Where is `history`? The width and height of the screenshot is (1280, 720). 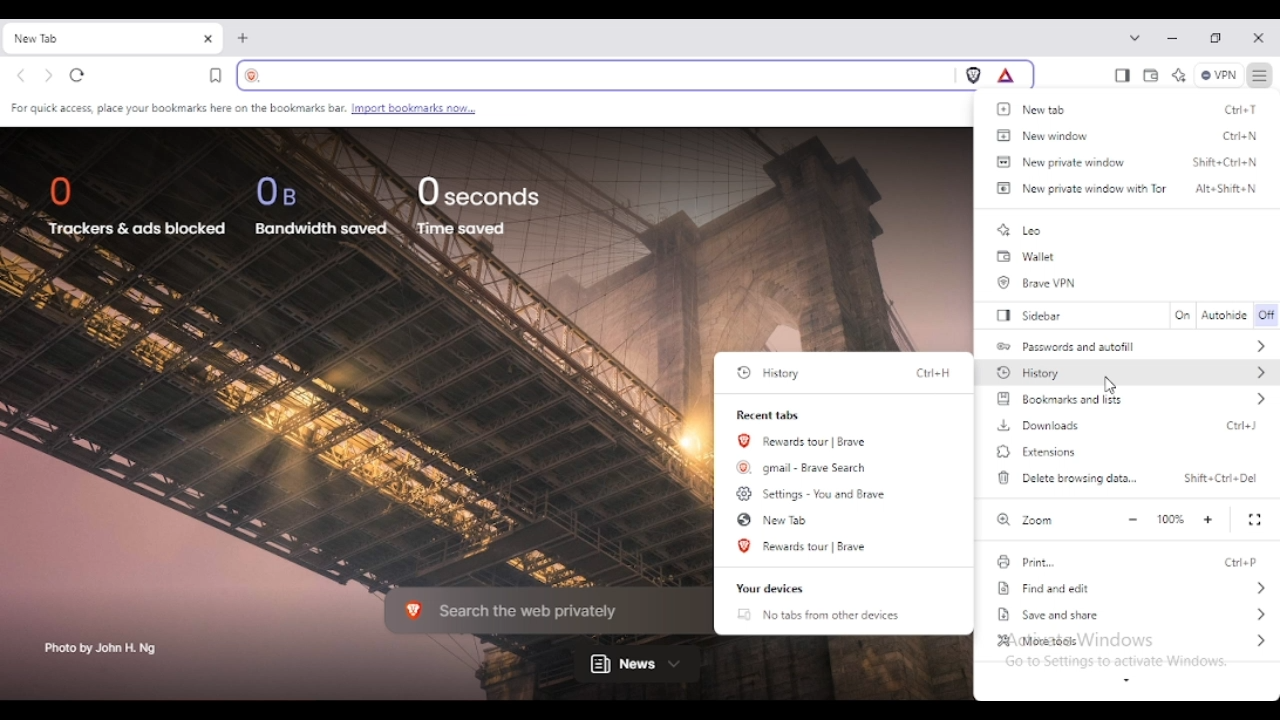
history is located at coordinates (1131, 371).